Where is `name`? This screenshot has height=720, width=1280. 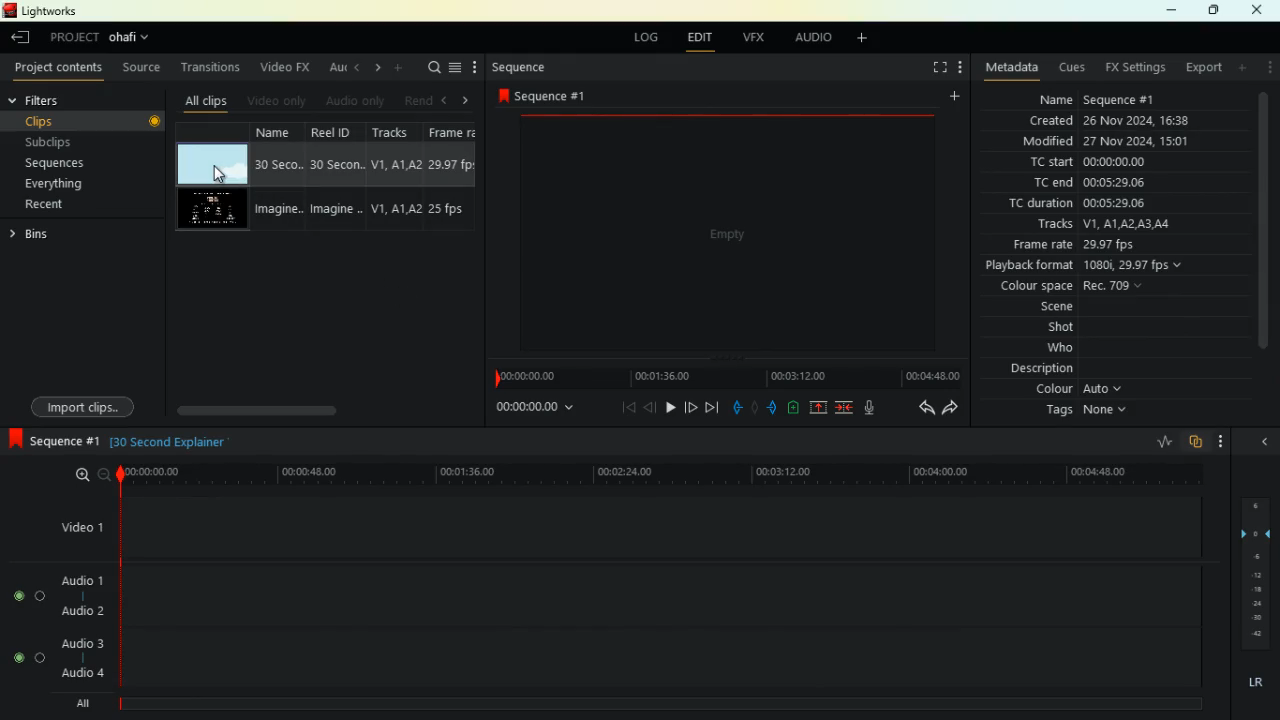
name is located at coordinates (279, 177).